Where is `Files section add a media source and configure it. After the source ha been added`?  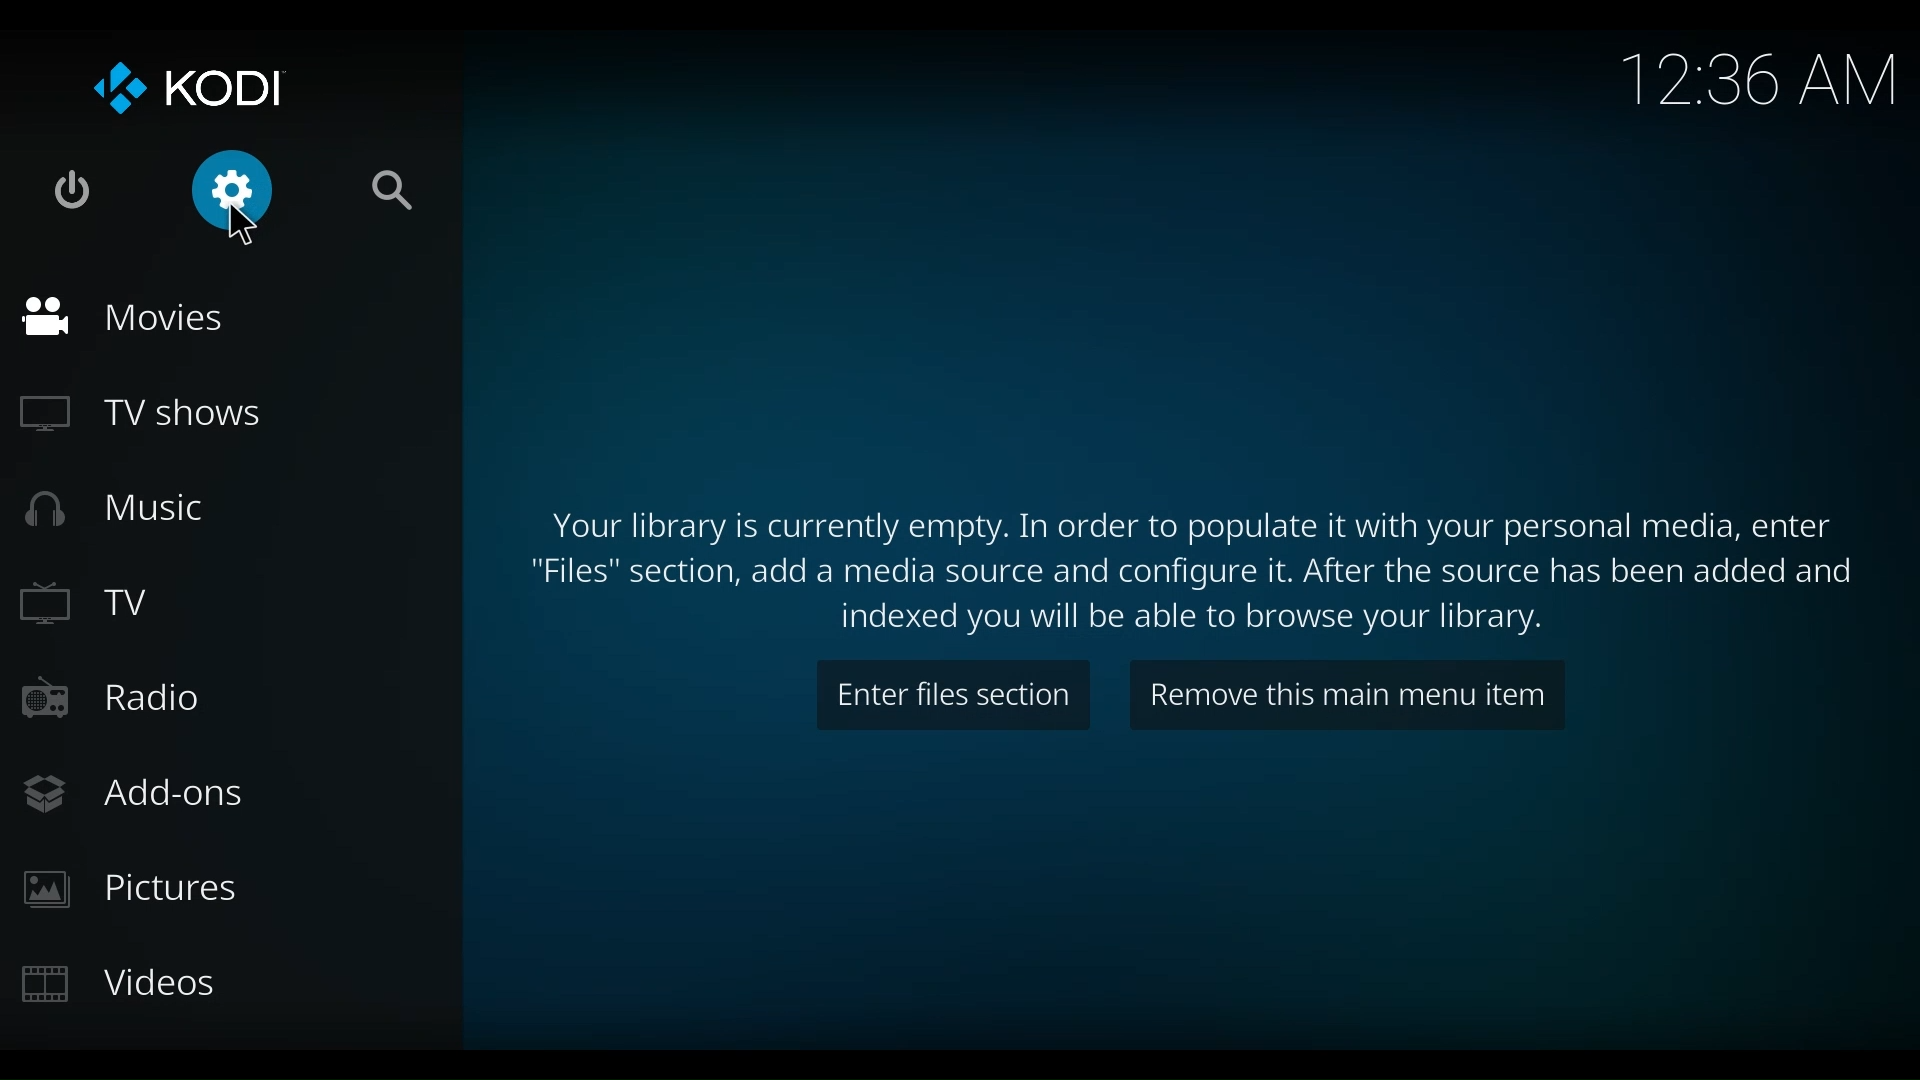
Files section add a media source and configure it. After the source ha been added is located at coordinates (1199, 578).